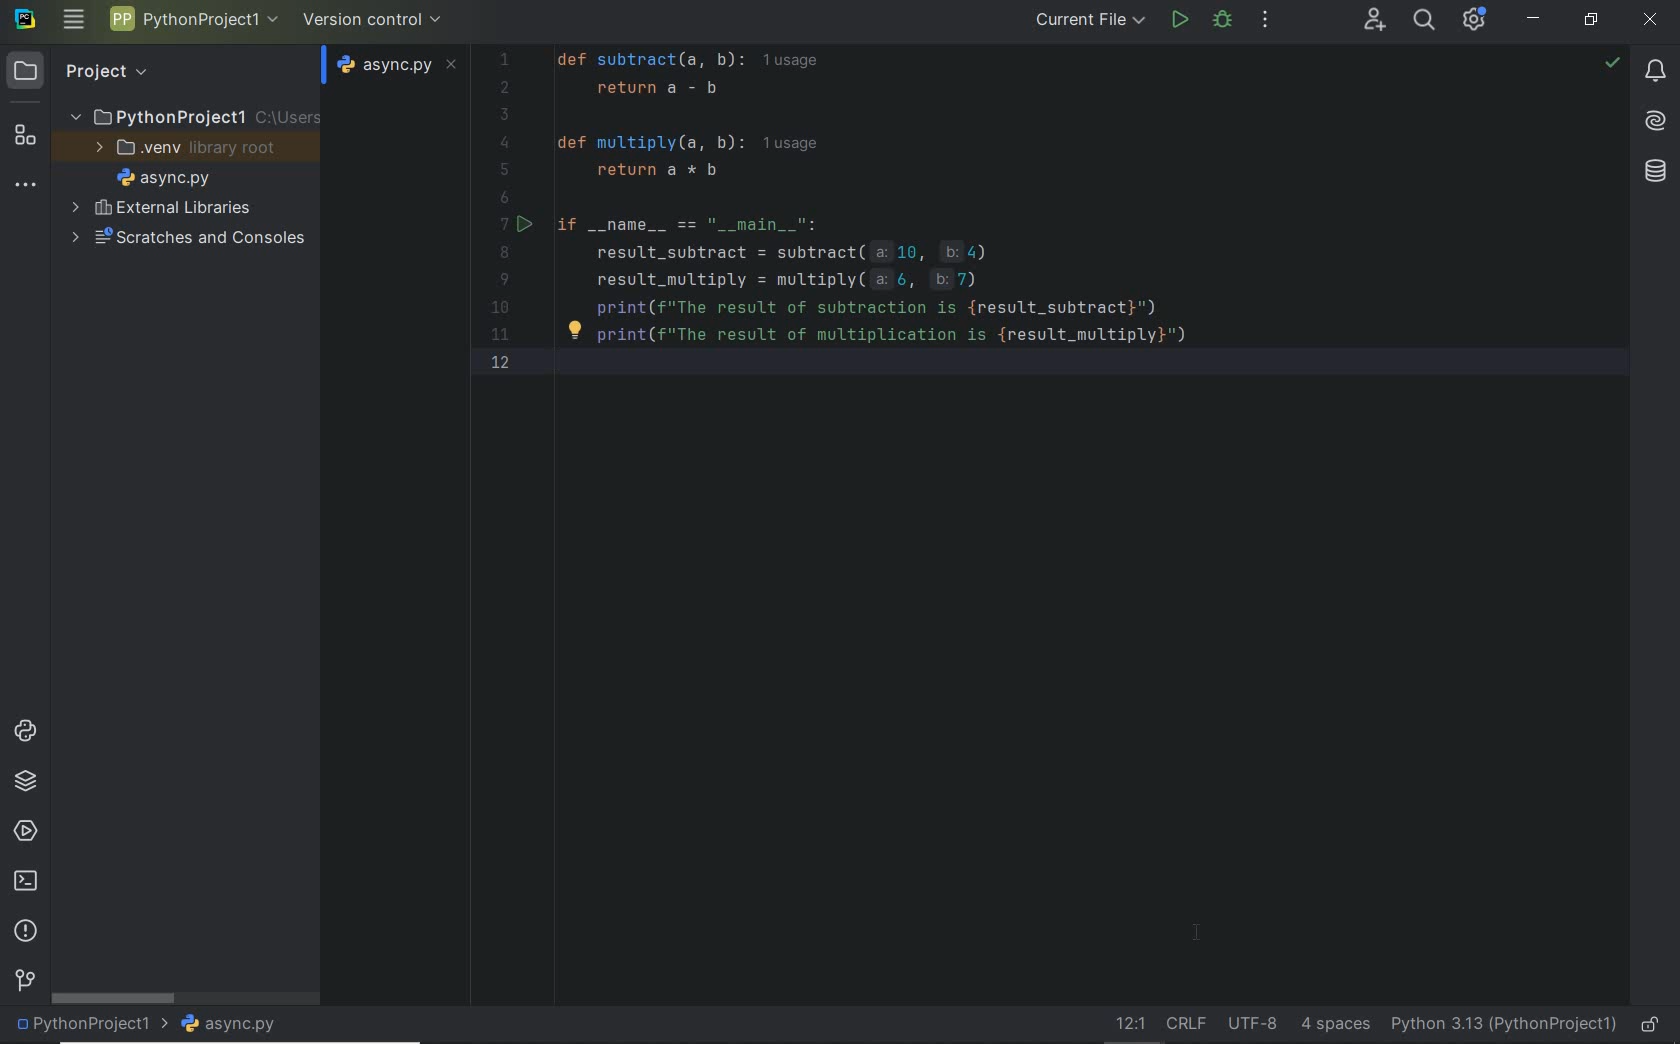  I want to click on structure, so click(24, 139).